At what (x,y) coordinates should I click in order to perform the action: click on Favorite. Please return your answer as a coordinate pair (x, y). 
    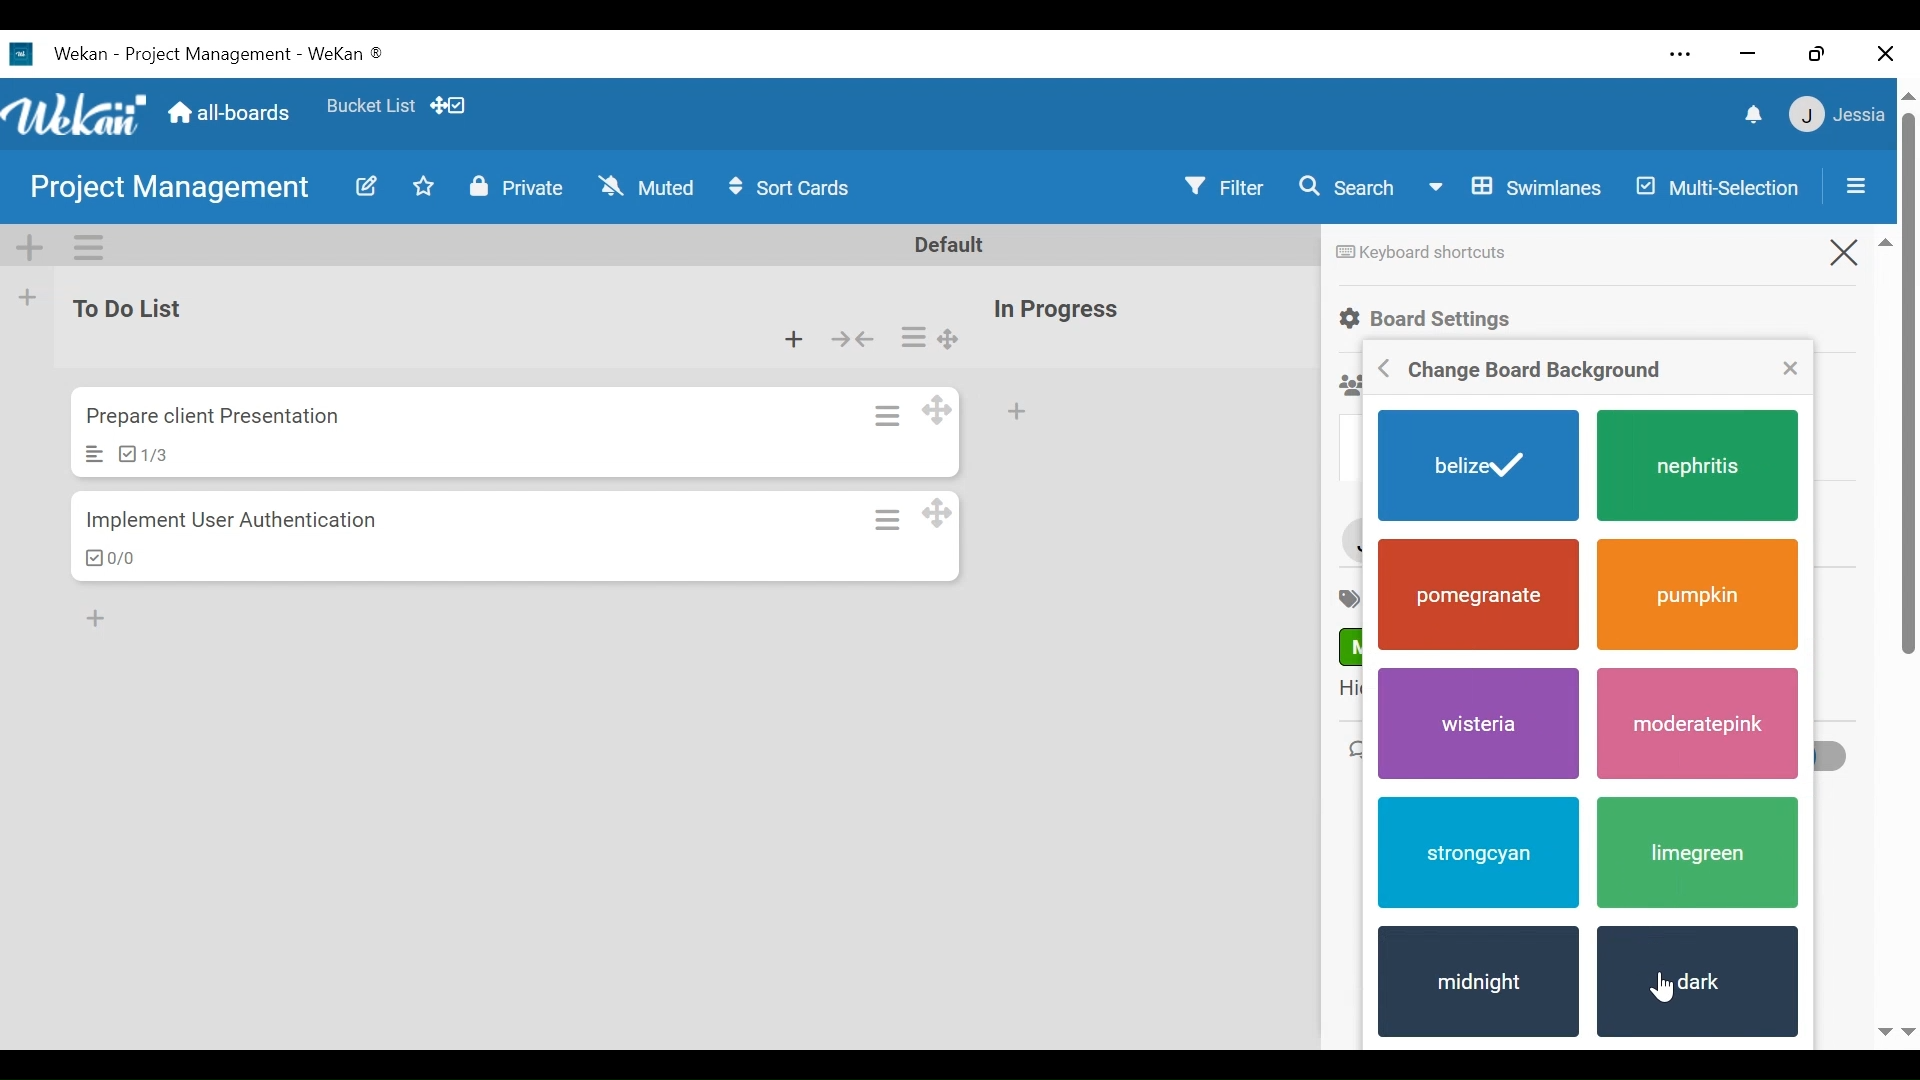
    Looking at the image, I should click on (371, 107).